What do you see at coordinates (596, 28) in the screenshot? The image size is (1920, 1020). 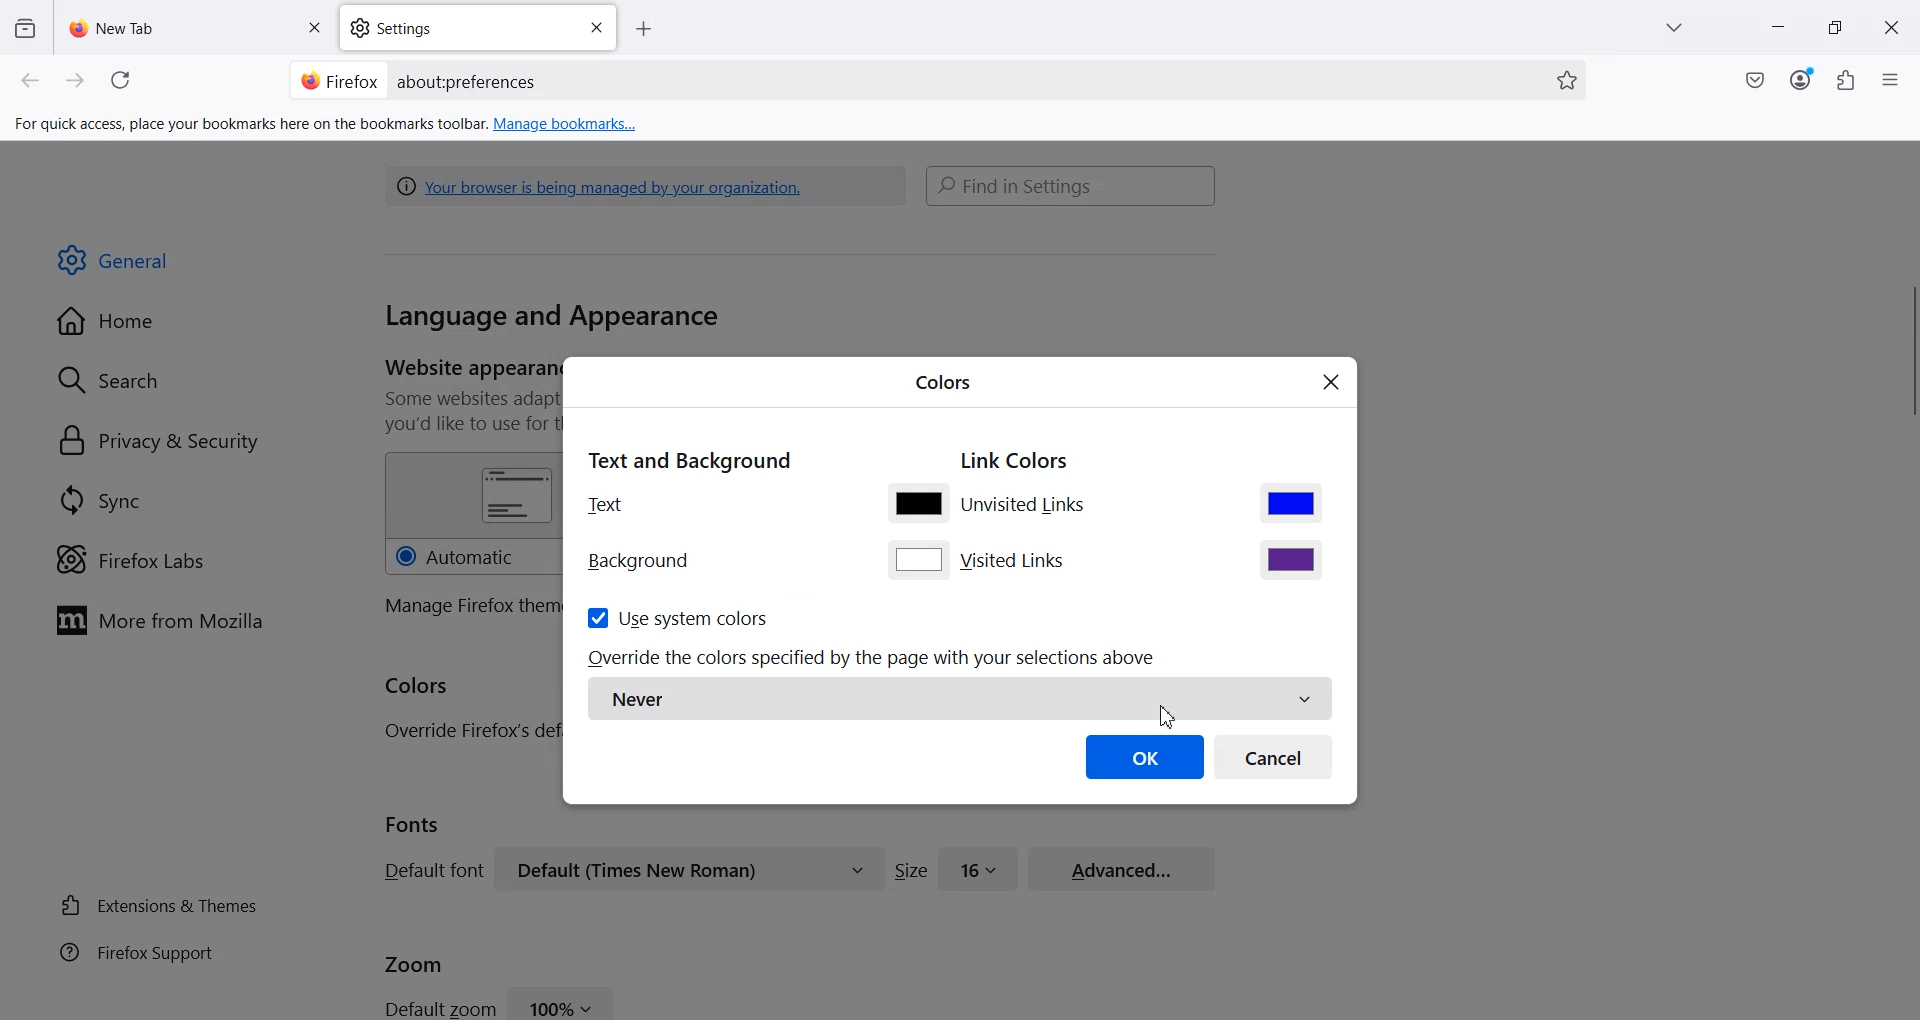 I see `Close` at bounding box center [596, 28].